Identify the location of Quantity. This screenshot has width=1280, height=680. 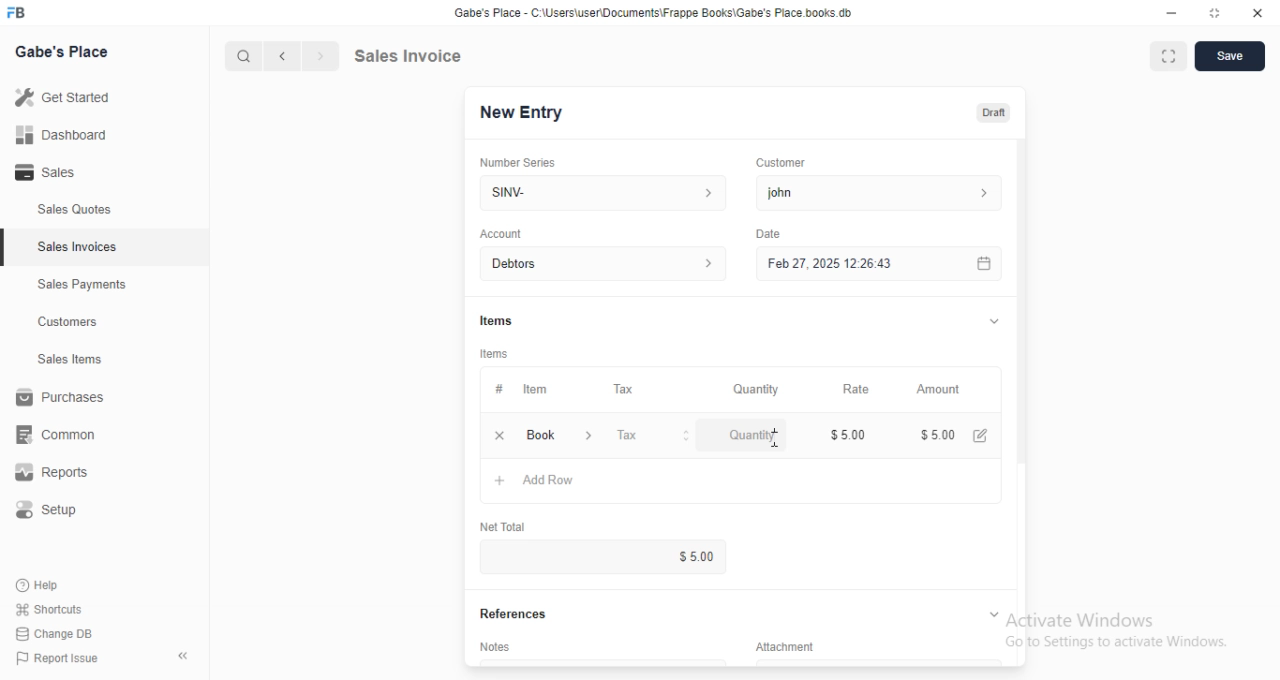
(753, 437).